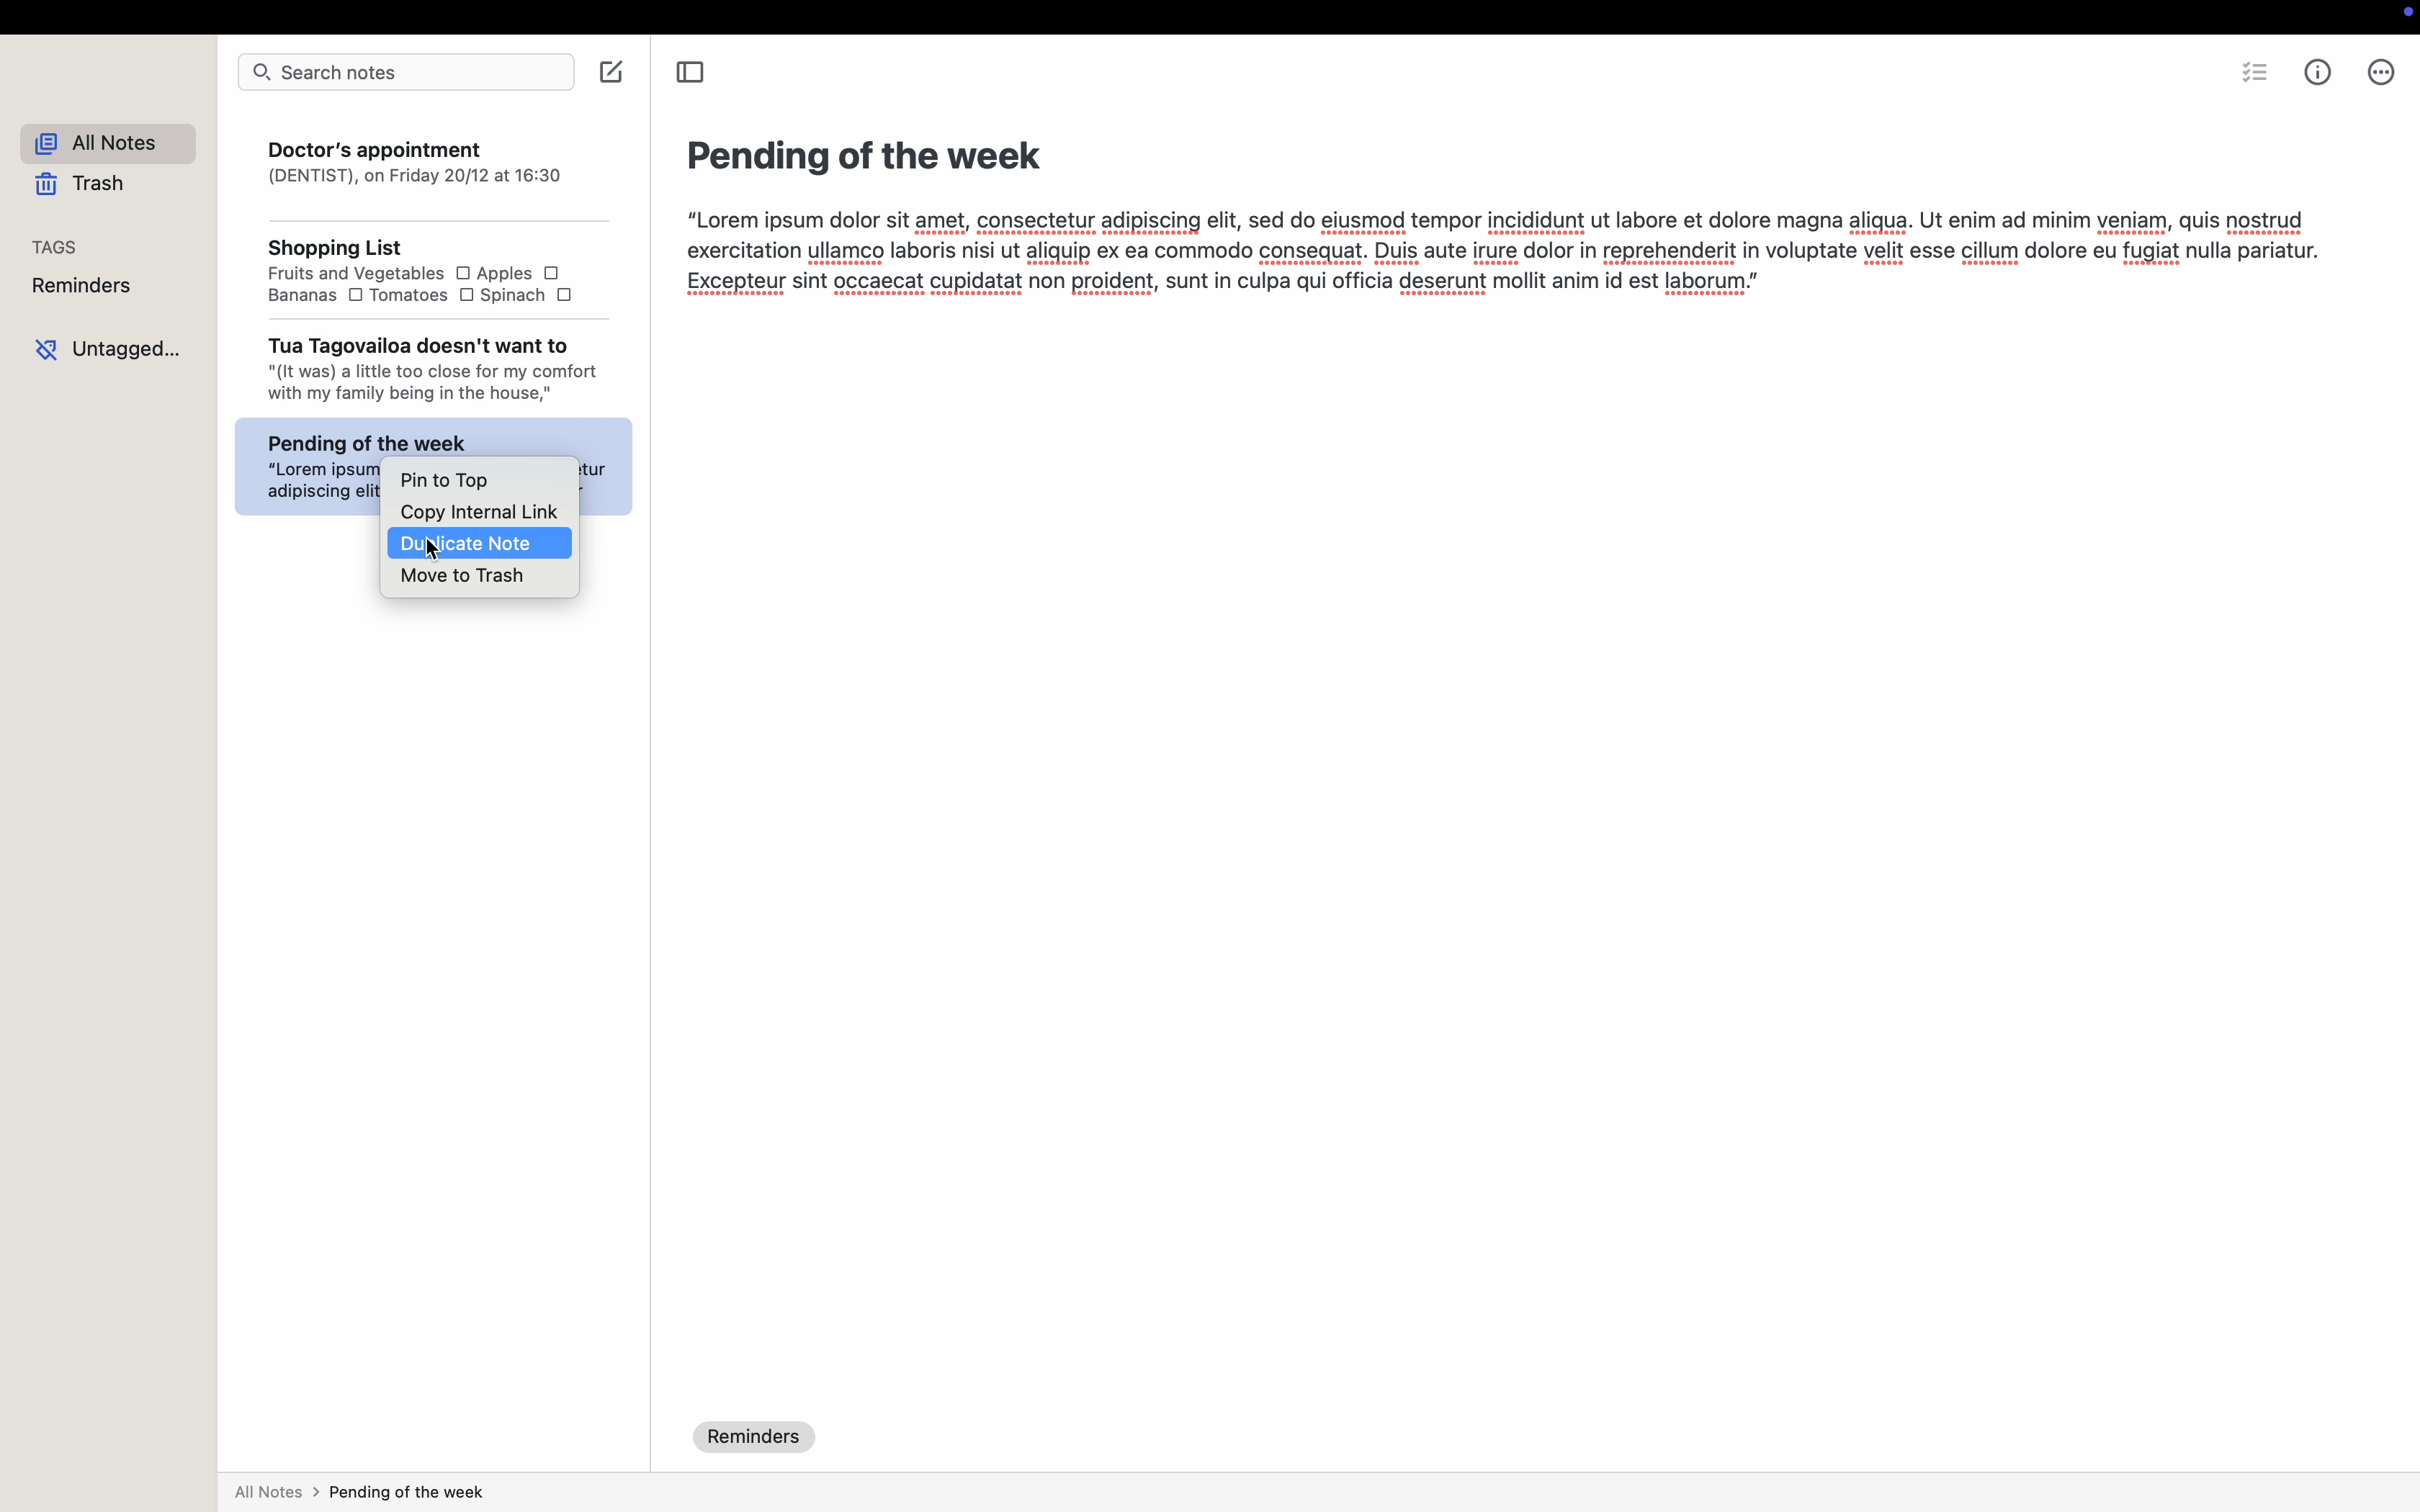  What do you see at coordinates (478, 475) in the screenshot?
I see `pin to top` at bounding box center [478, 475].